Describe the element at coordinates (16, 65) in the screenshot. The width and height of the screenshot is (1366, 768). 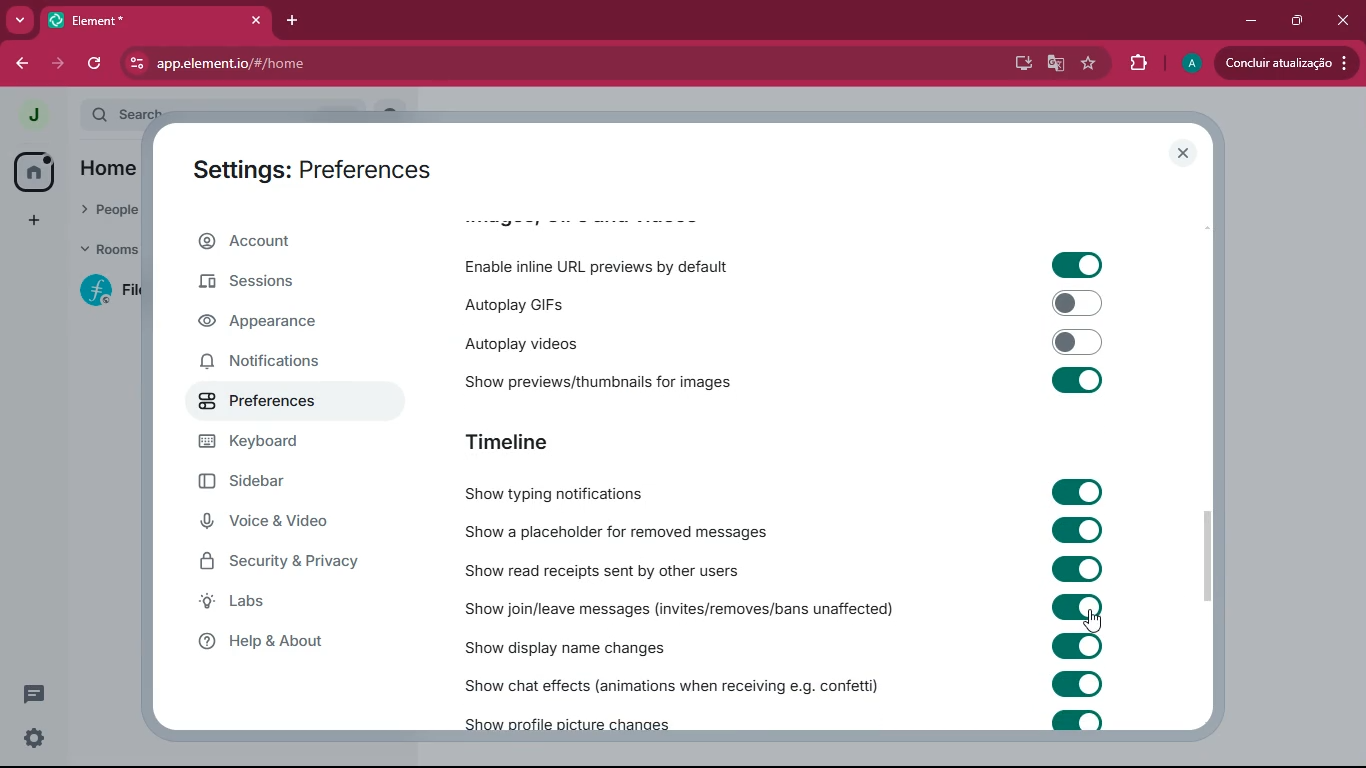
I see `back` at that location.